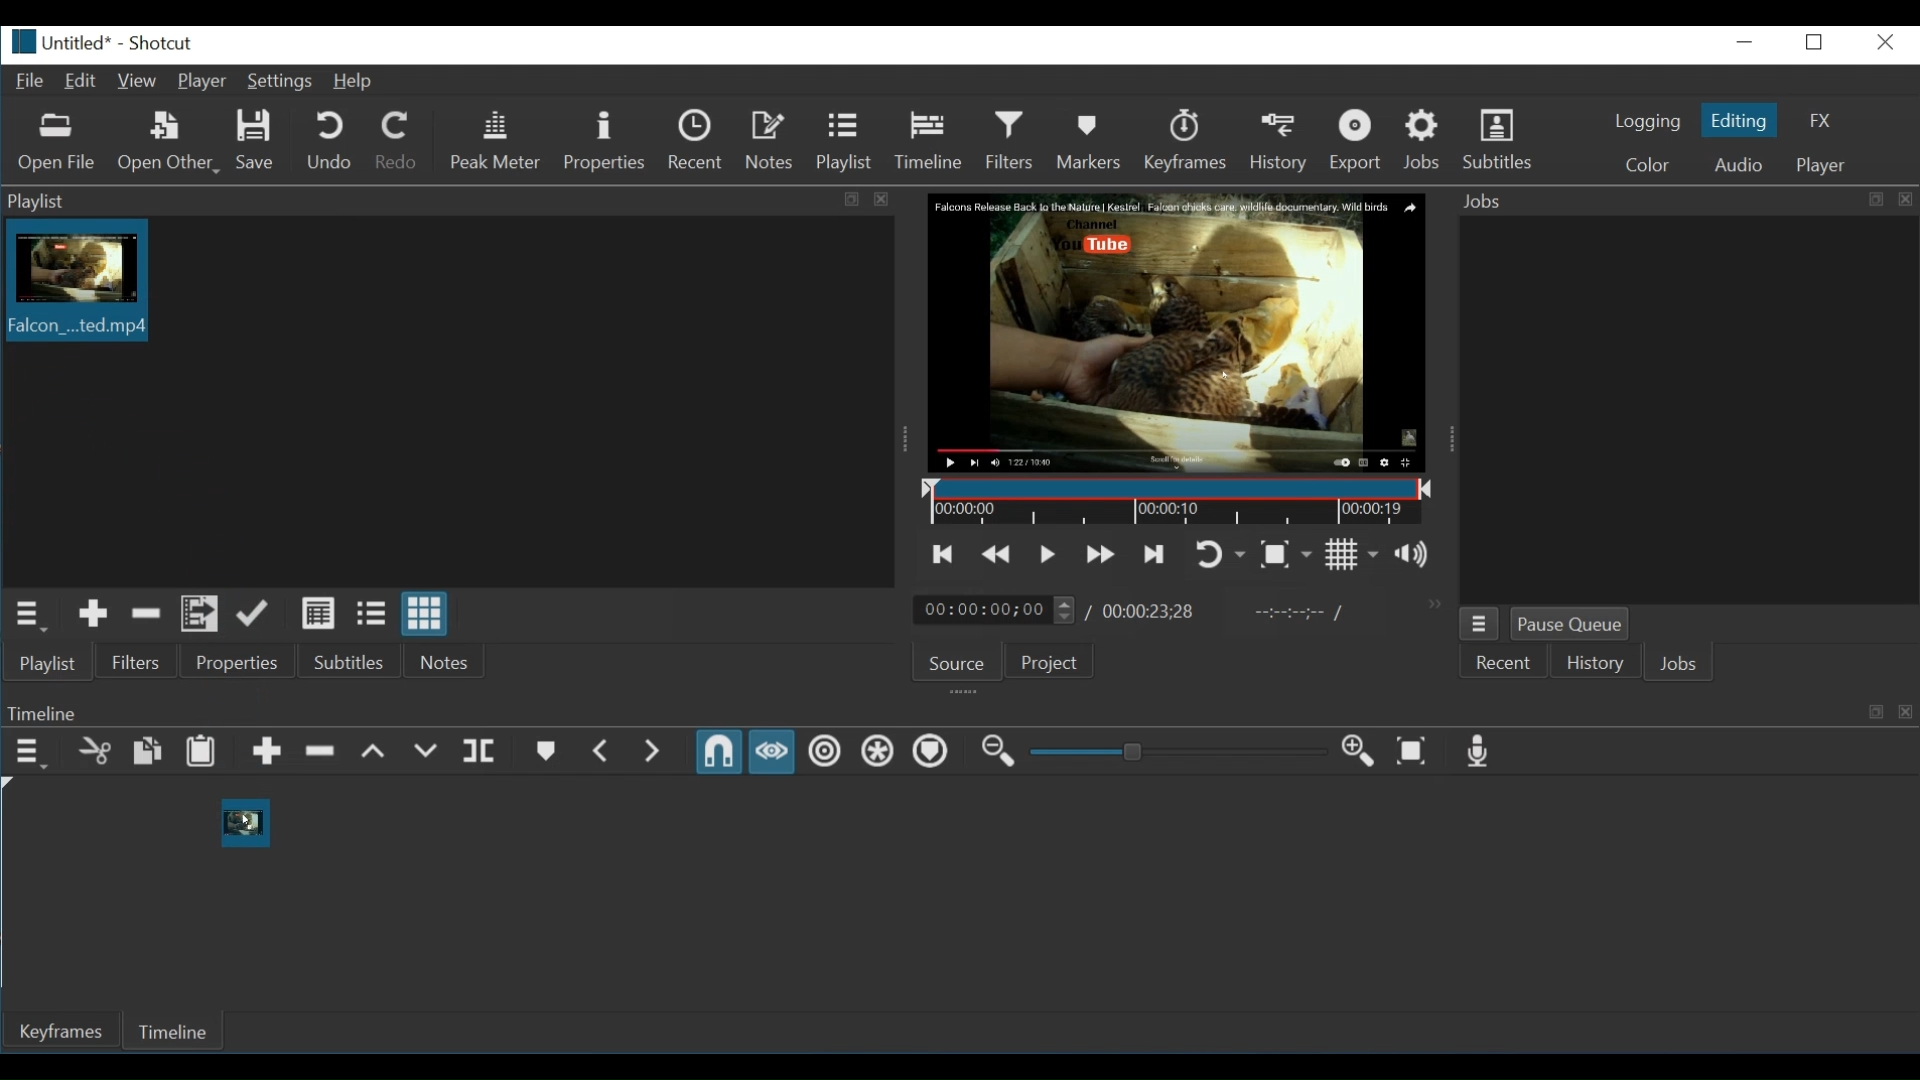 The height and width of the screenshot is (1080, 1920). Describe the element at coordinates (1819, 120) in the screenshot. I see `FX` at that location.